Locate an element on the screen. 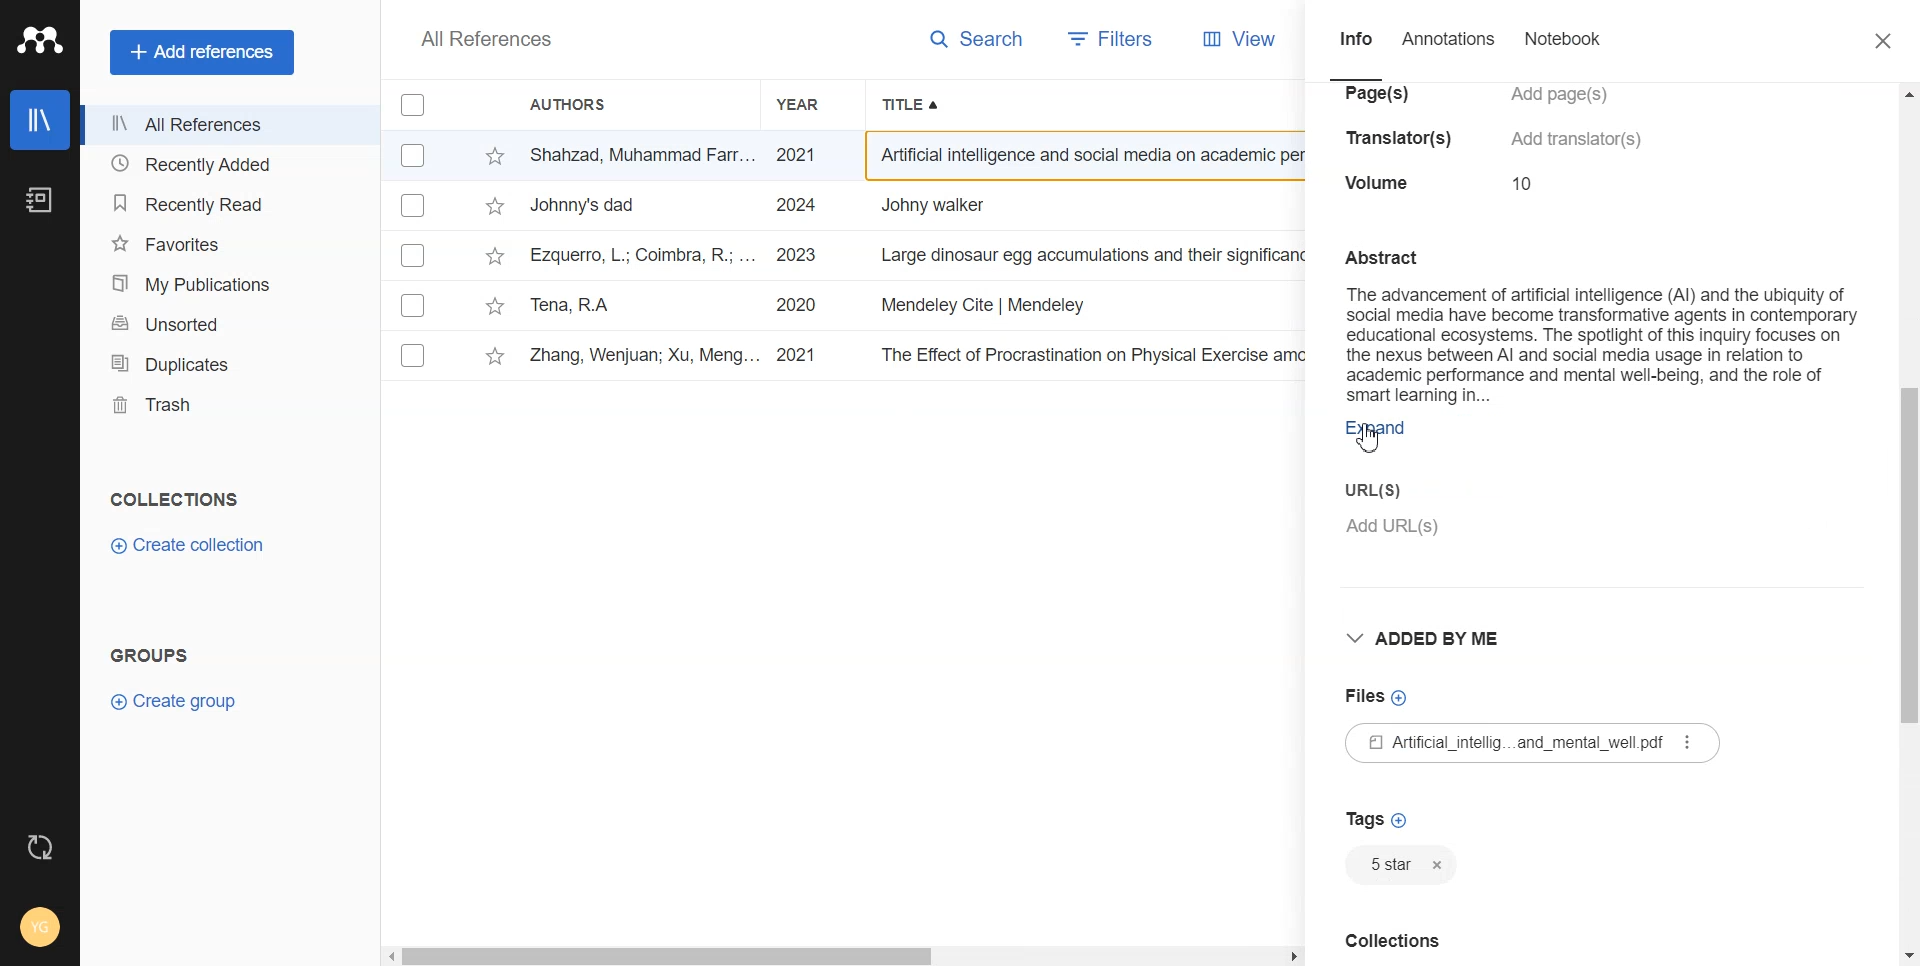  cursor is located at coordinates (1371, 442).